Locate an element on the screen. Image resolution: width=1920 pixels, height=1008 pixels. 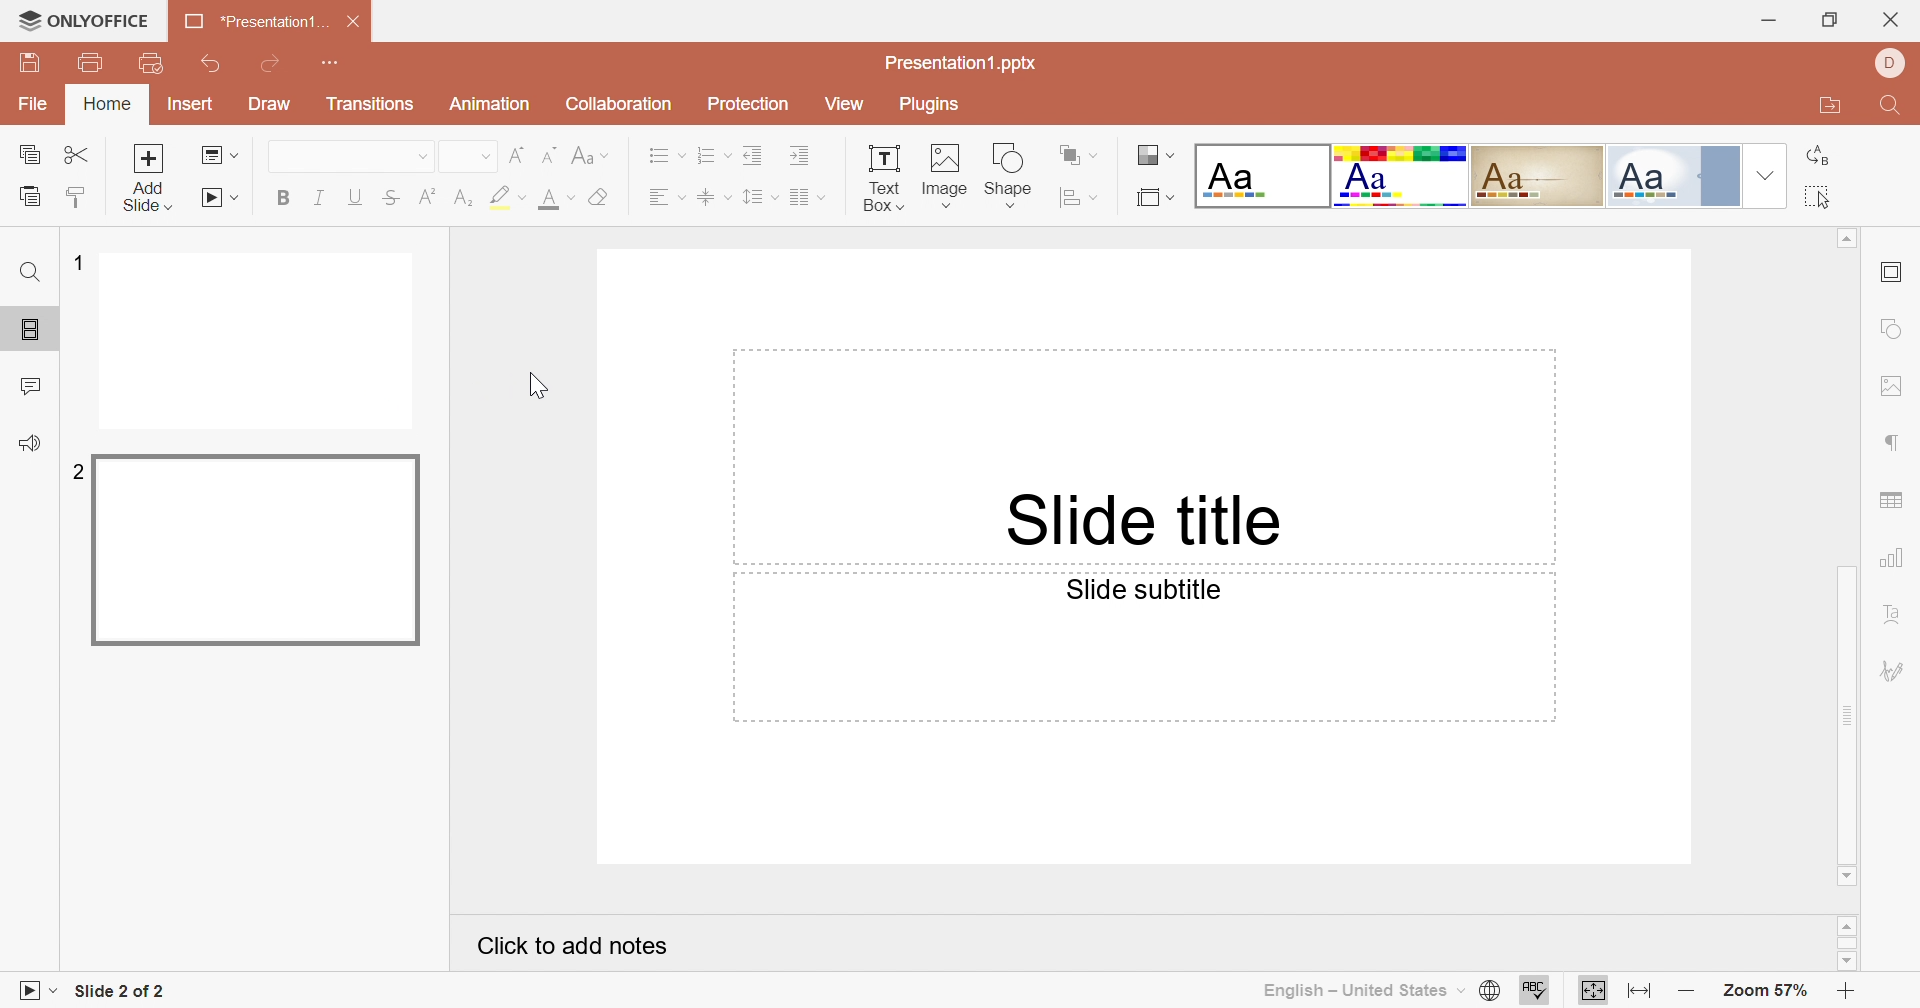
Copy Style is located at coordinates (77, 195).